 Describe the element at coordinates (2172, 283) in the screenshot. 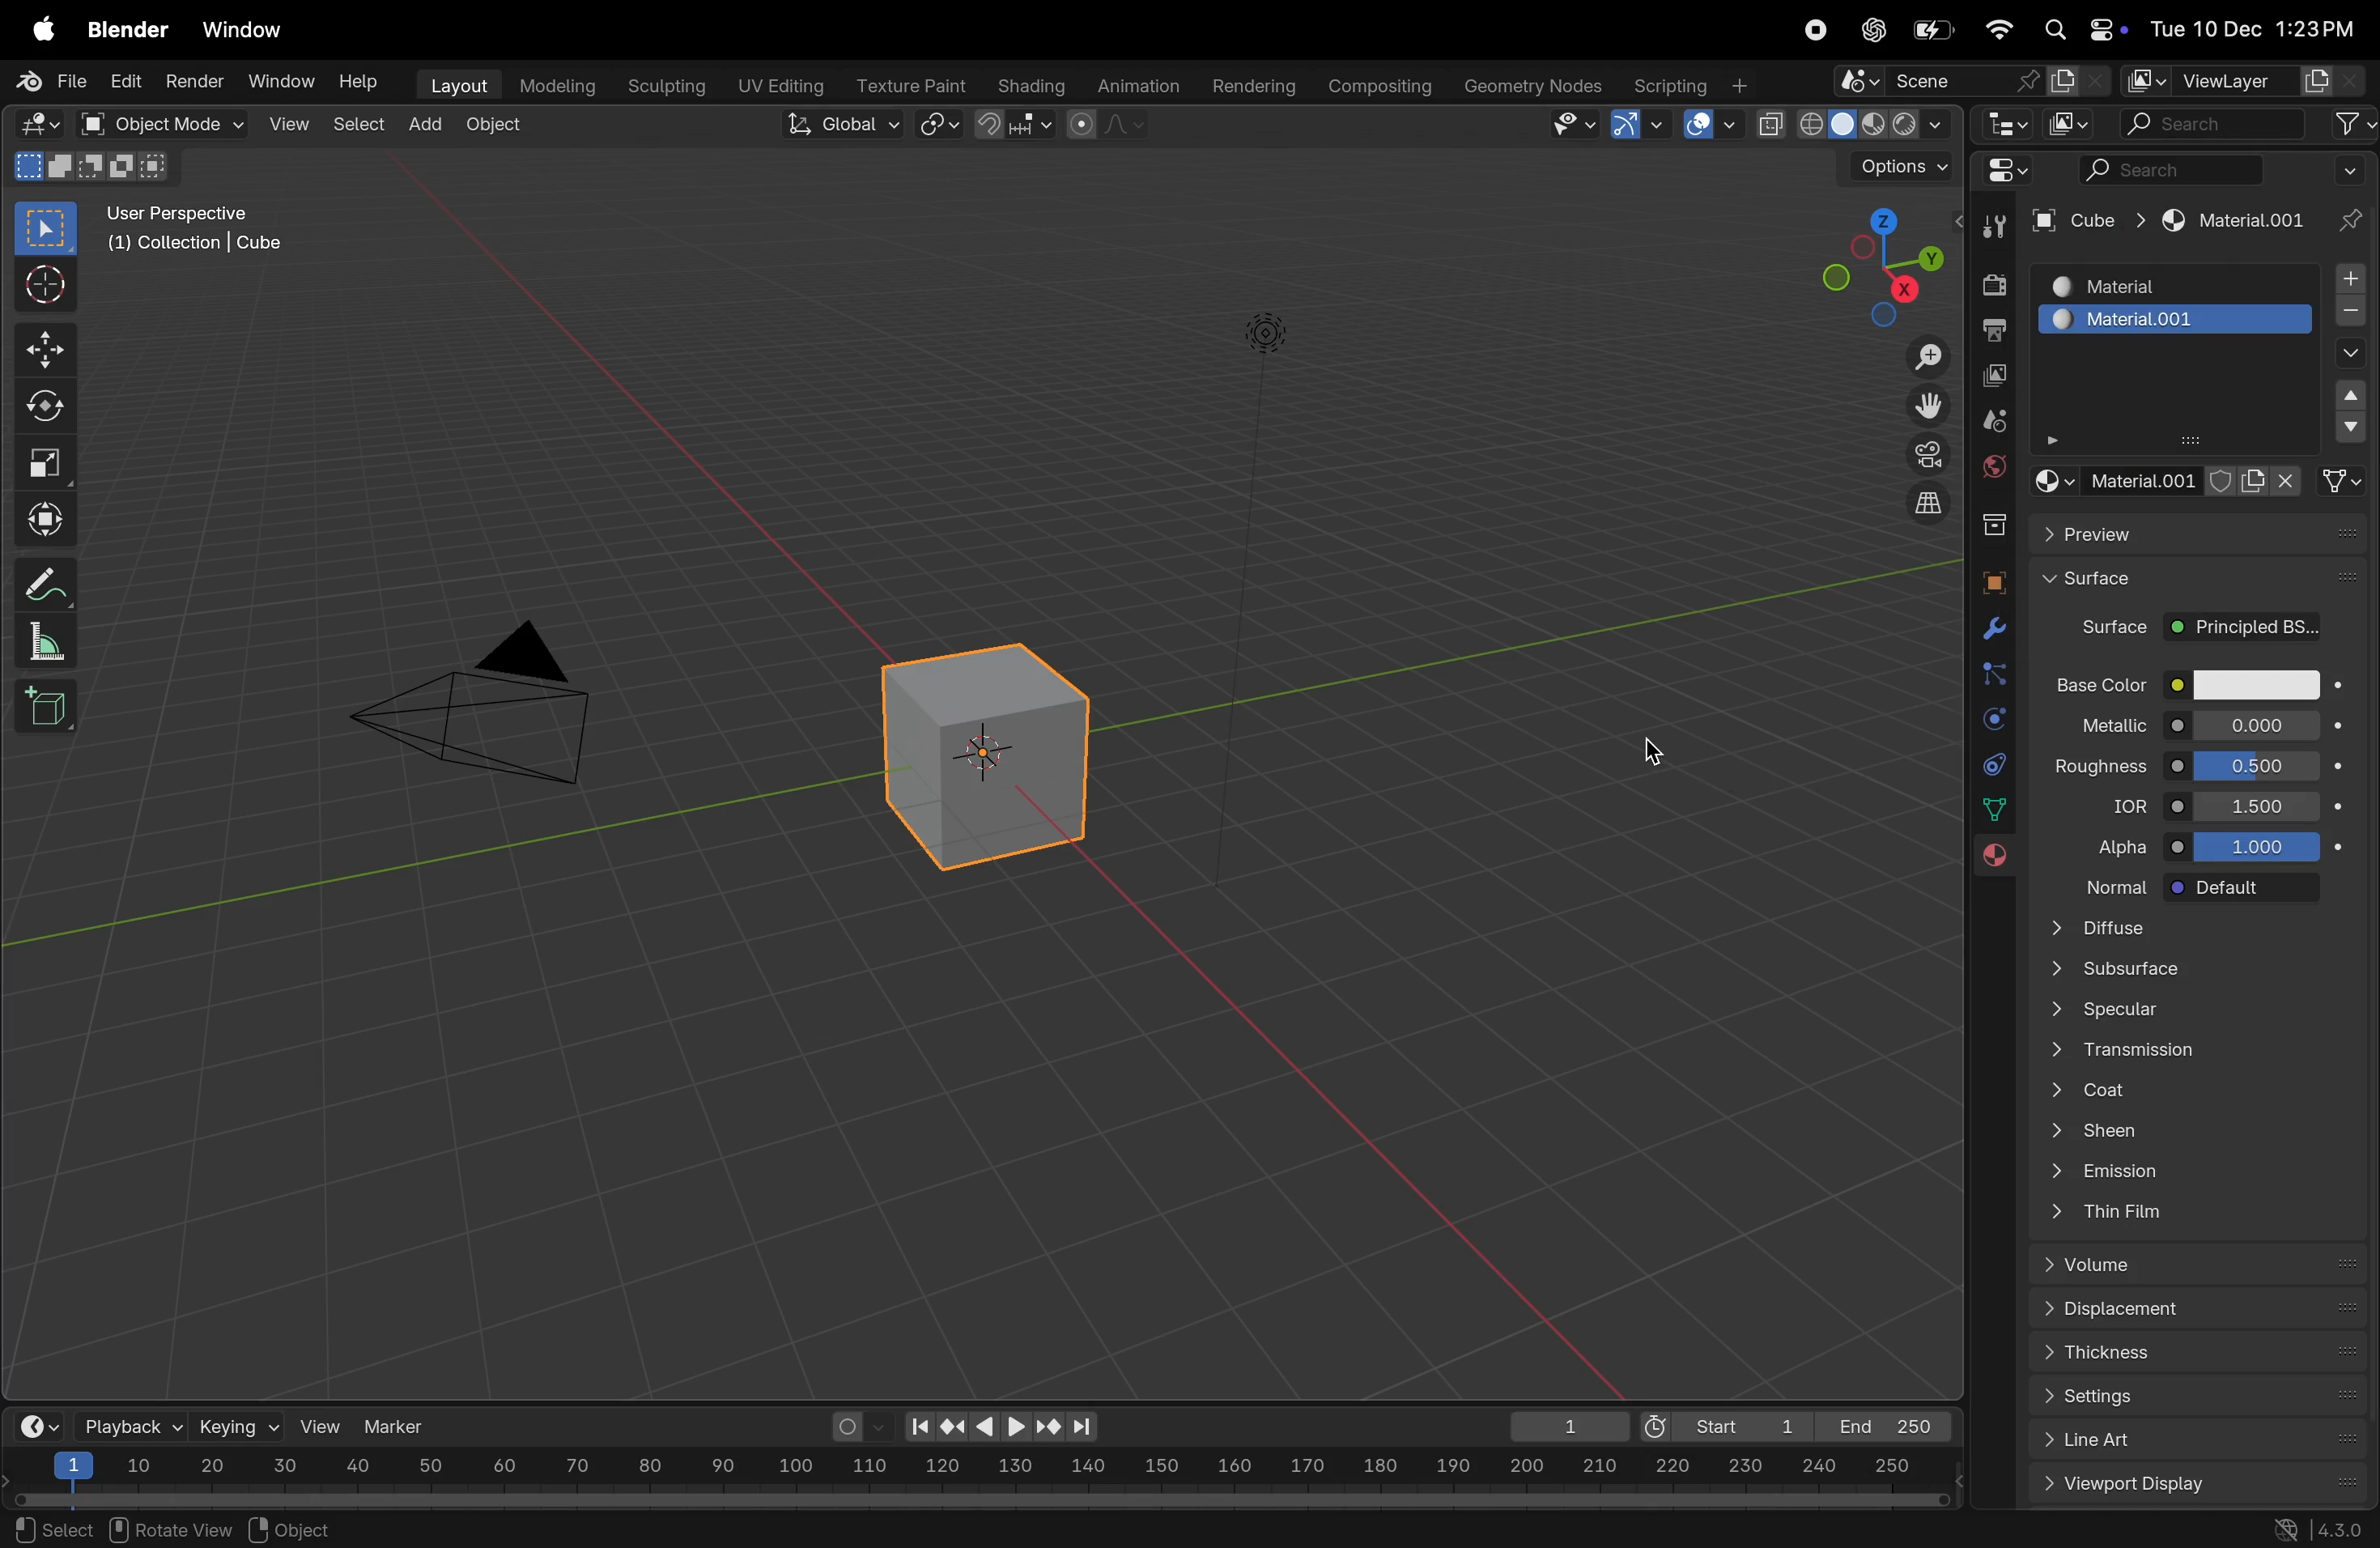

I see `material` at that location.